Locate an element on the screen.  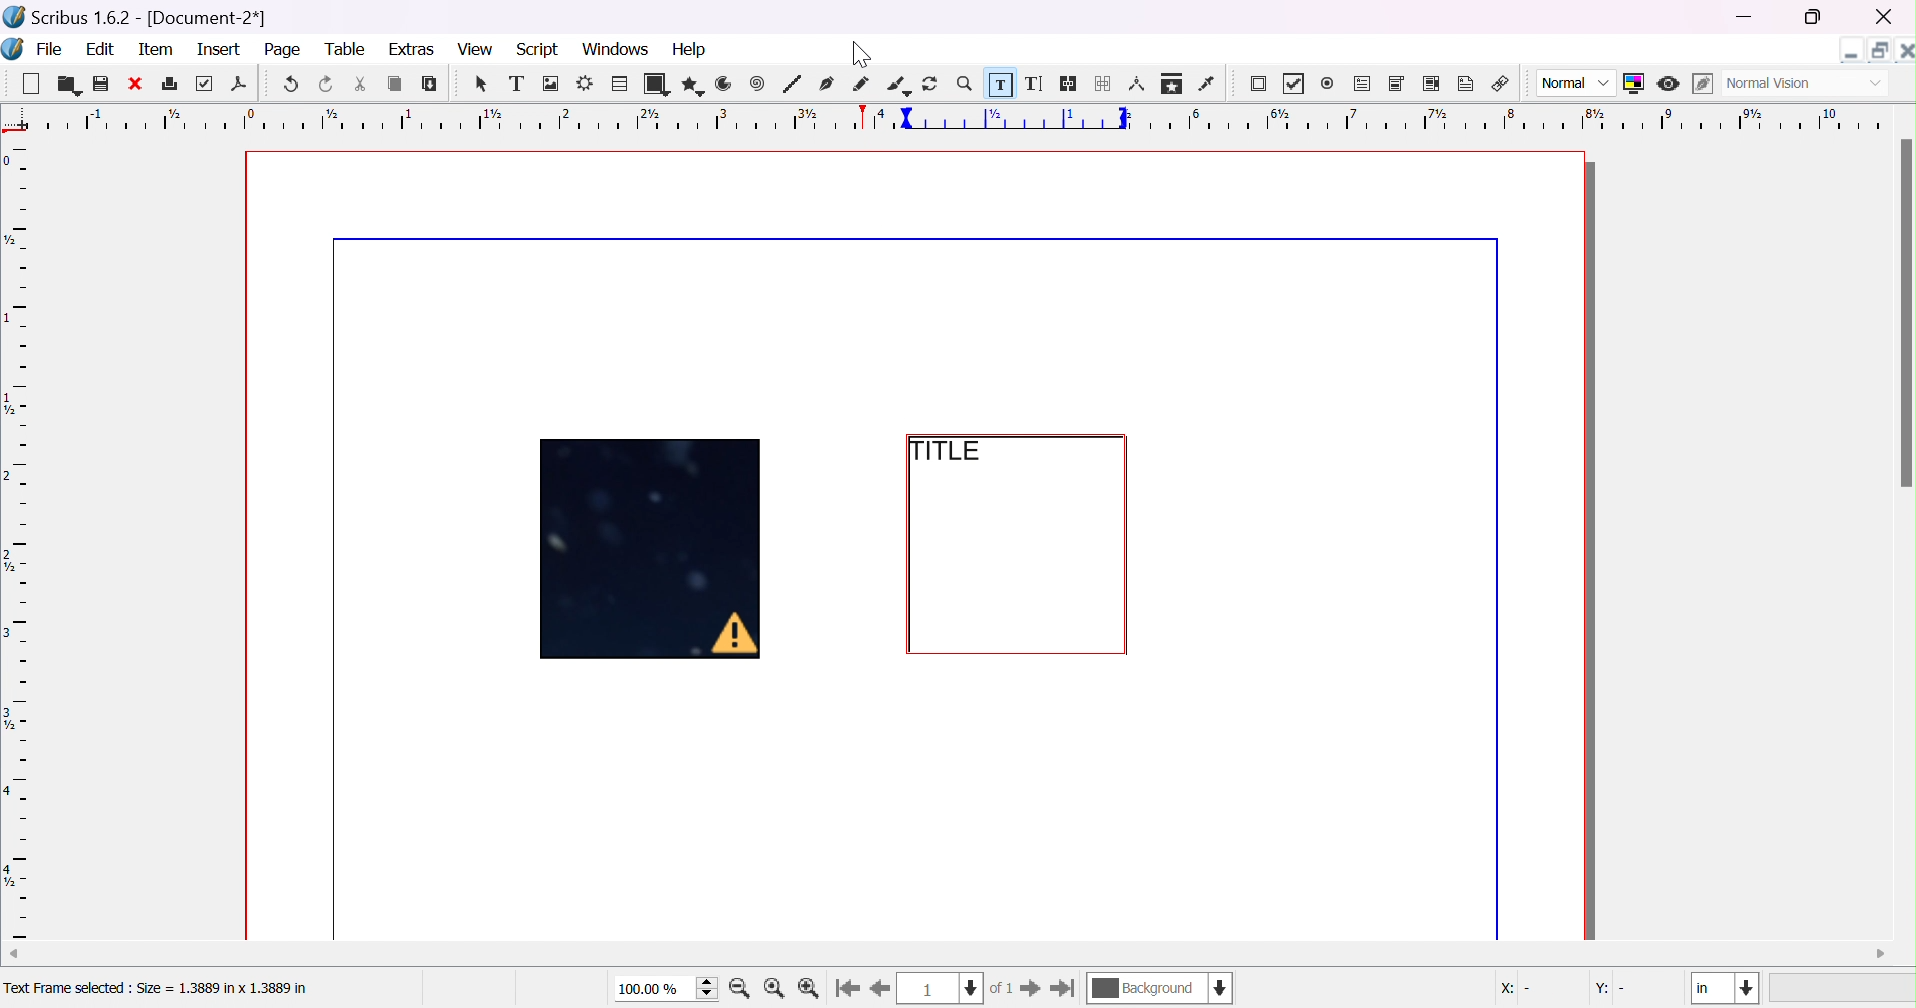
render frame is located at coordinates (586, 82).